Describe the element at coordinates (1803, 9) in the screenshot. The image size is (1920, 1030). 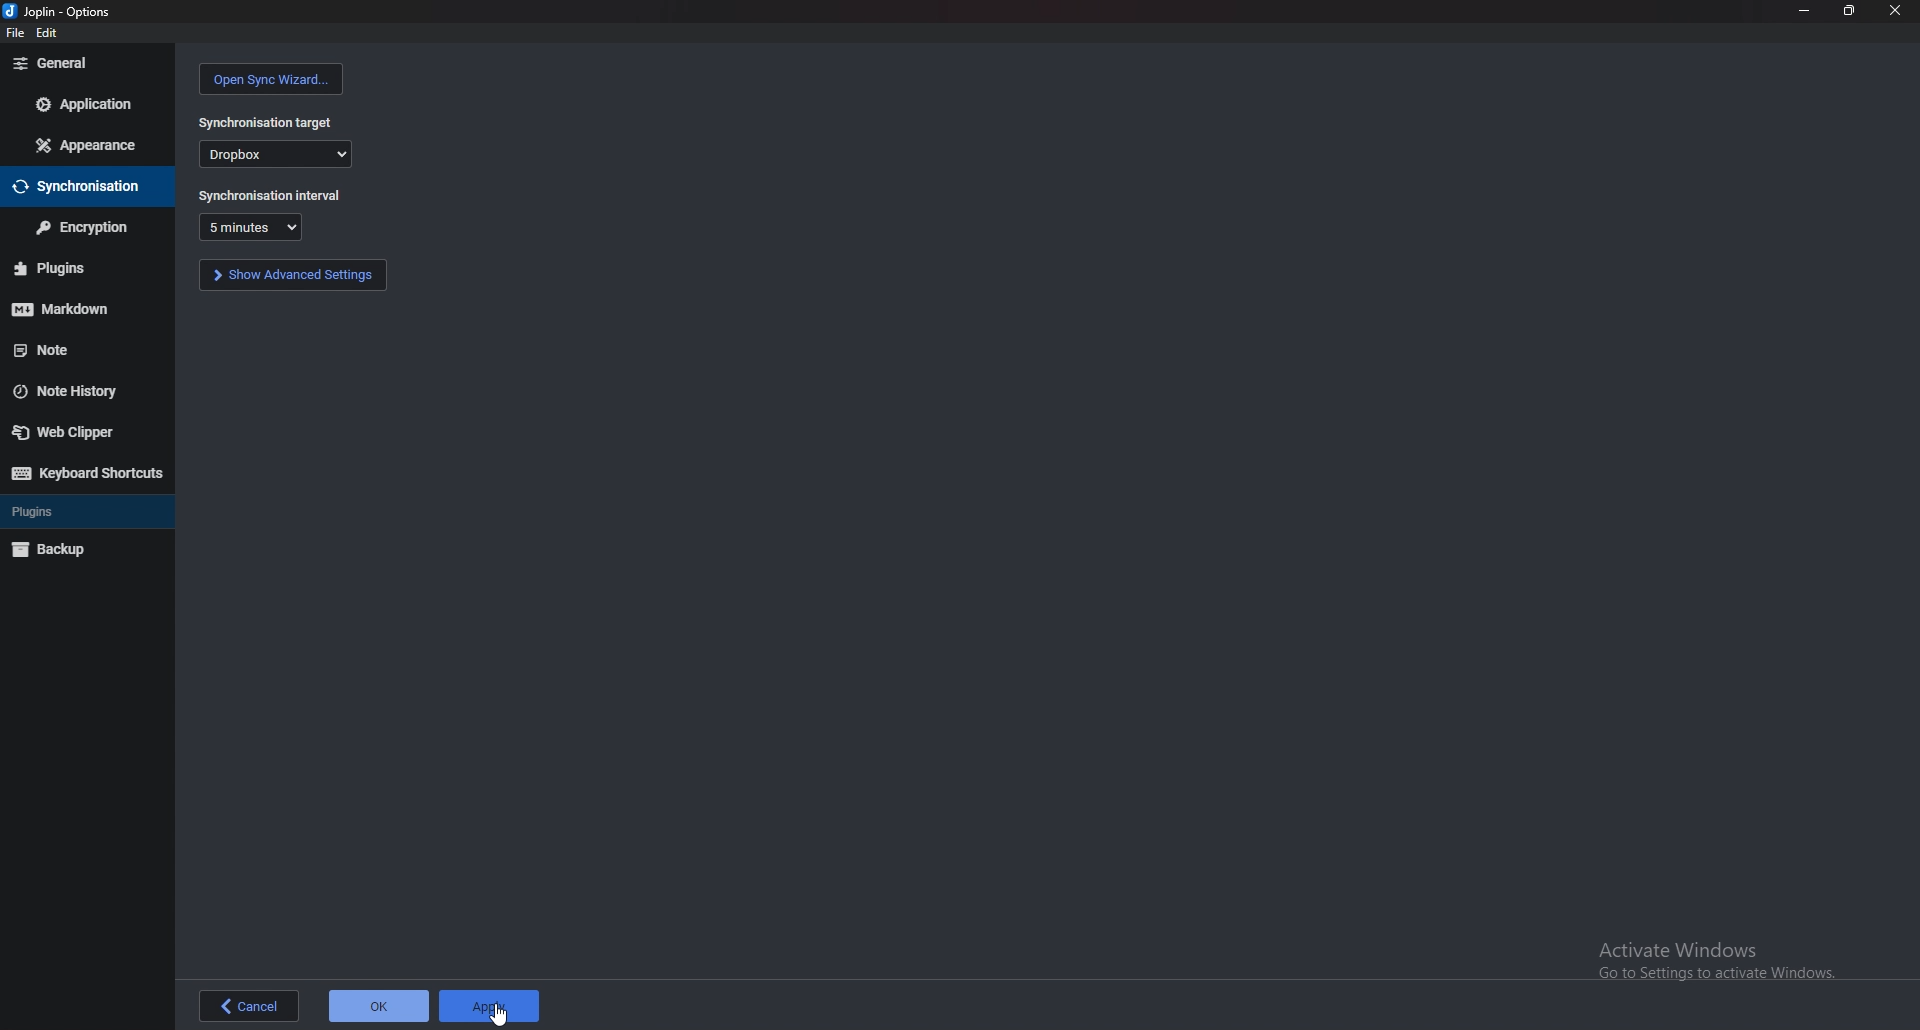
I see `minimize` at that location.